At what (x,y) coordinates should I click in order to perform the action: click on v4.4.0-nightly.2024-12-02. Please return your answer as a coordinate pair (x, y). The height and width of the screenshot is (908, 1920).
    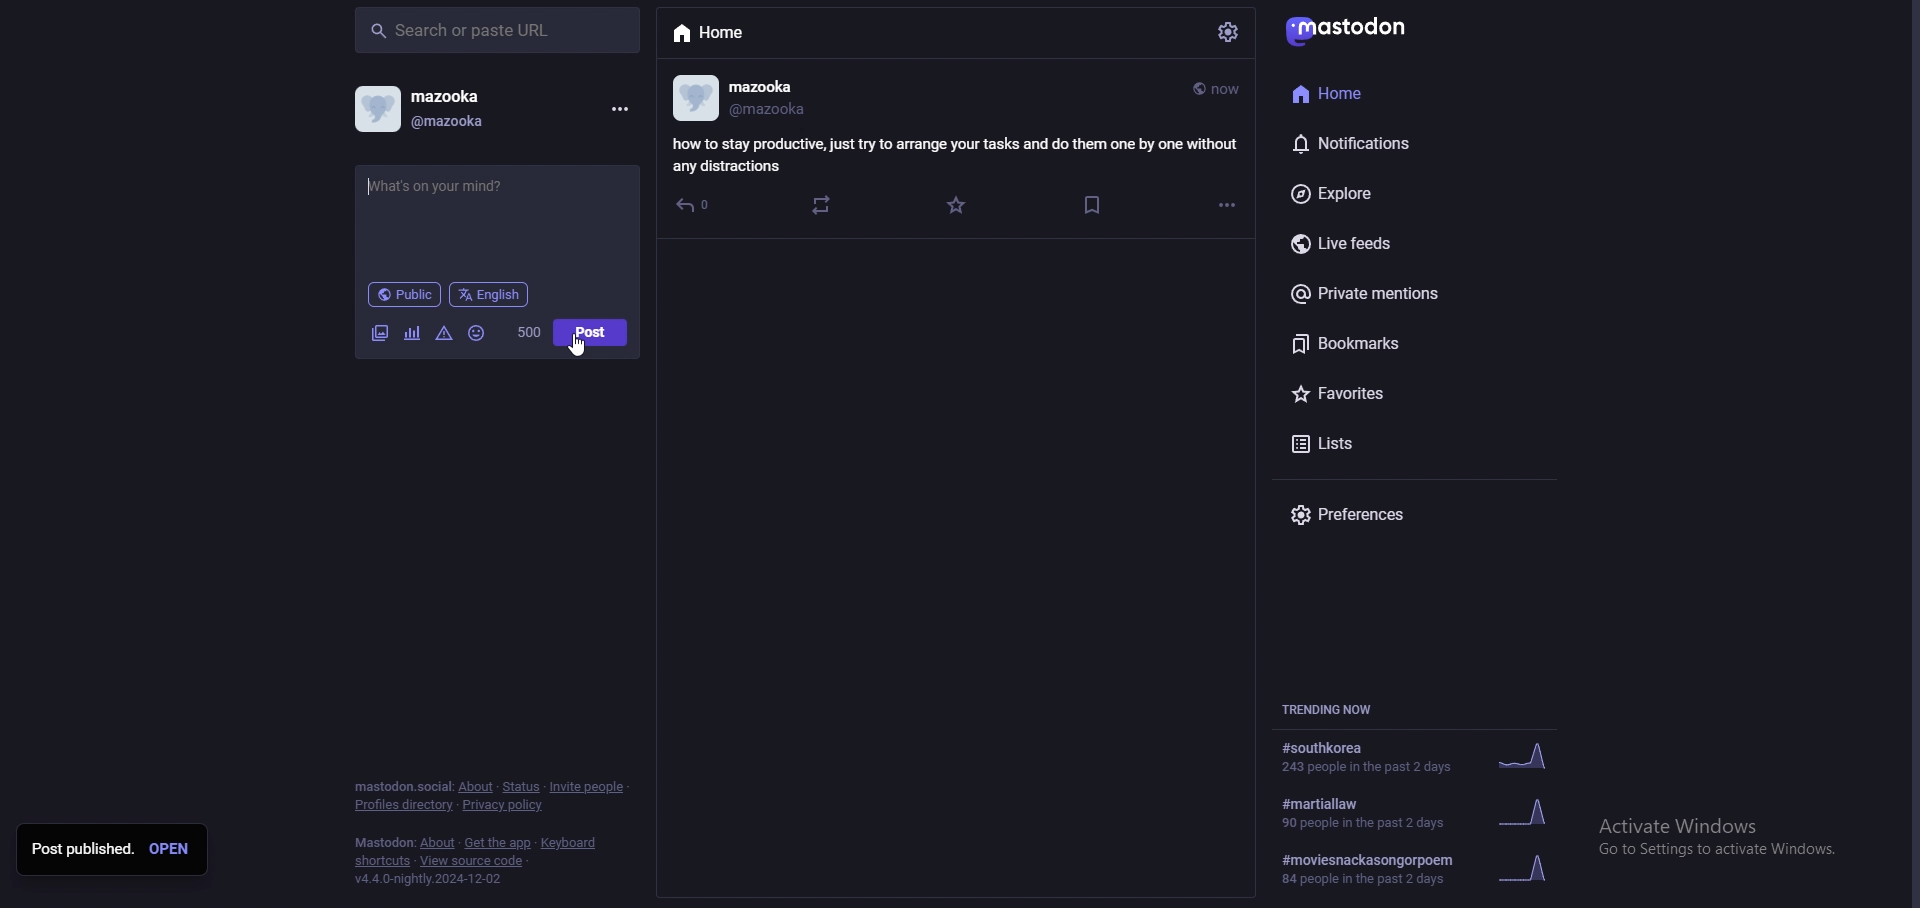
    Looking at the image, I should click on (426, 880).